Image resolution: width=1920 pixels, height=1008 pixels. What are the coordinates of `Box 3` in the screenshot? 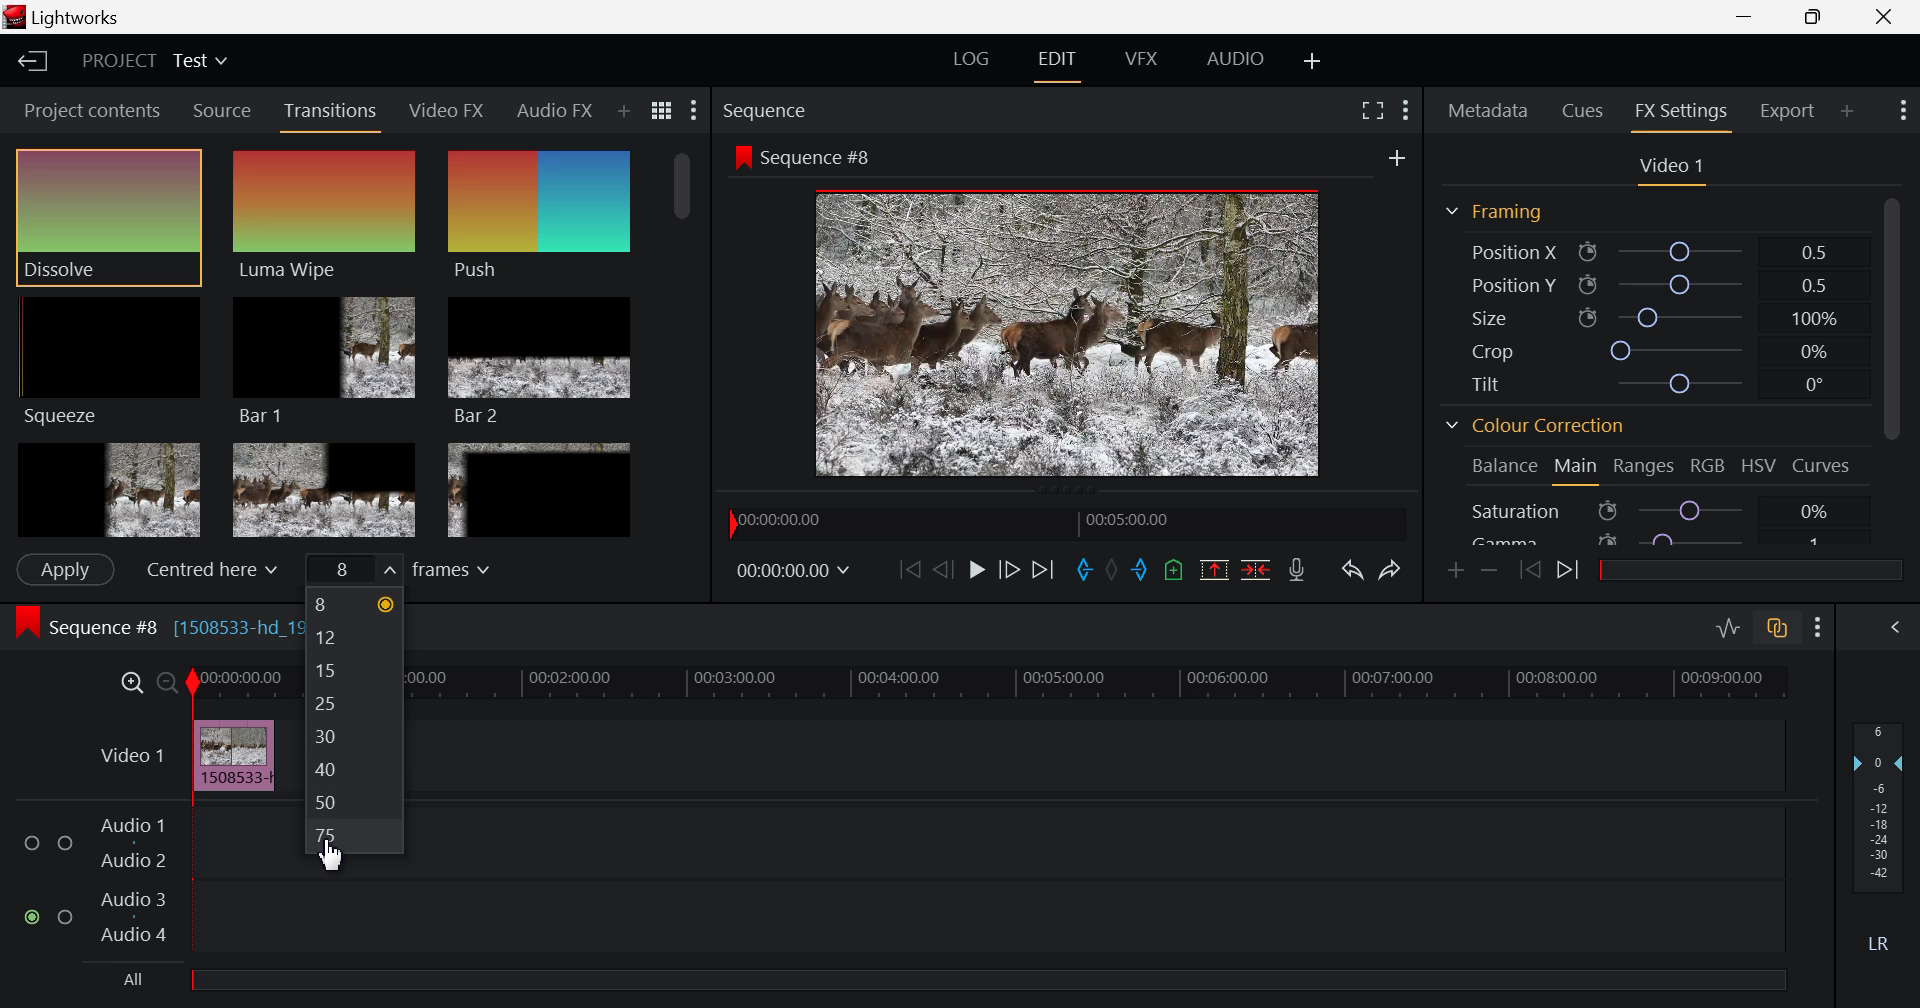 It's located at (538, 490).